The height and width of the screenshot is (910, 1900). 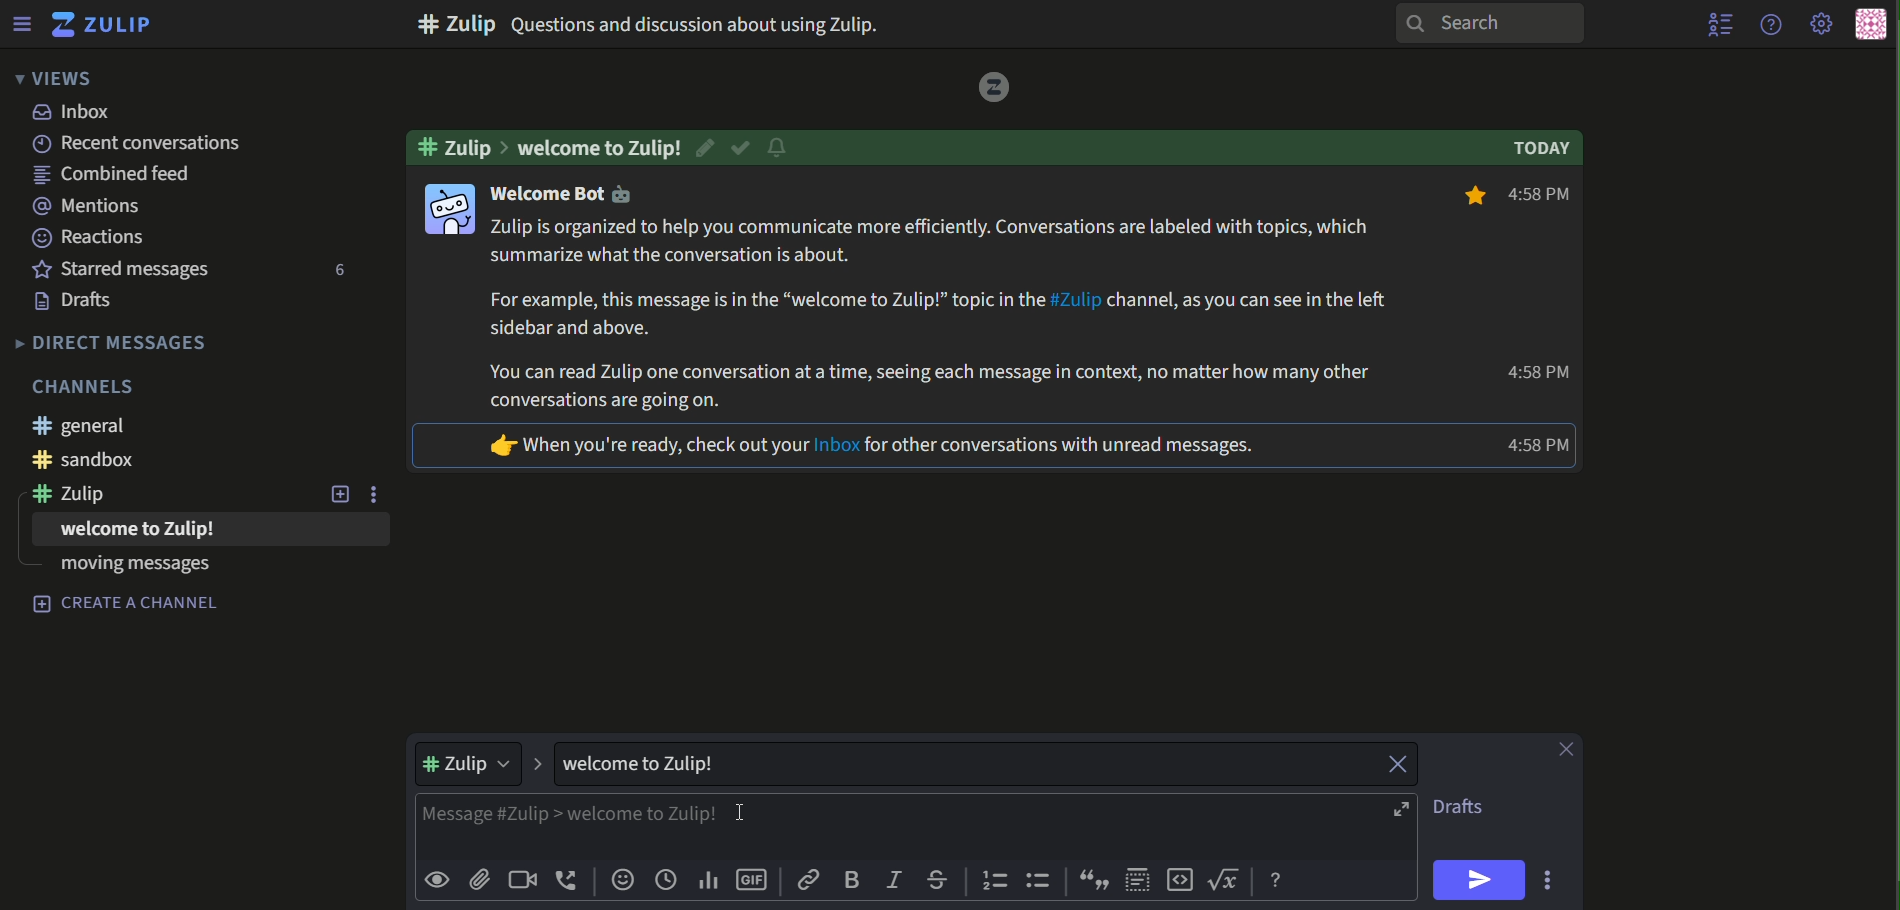 I want to click on preview, so click(x=436, y=881).